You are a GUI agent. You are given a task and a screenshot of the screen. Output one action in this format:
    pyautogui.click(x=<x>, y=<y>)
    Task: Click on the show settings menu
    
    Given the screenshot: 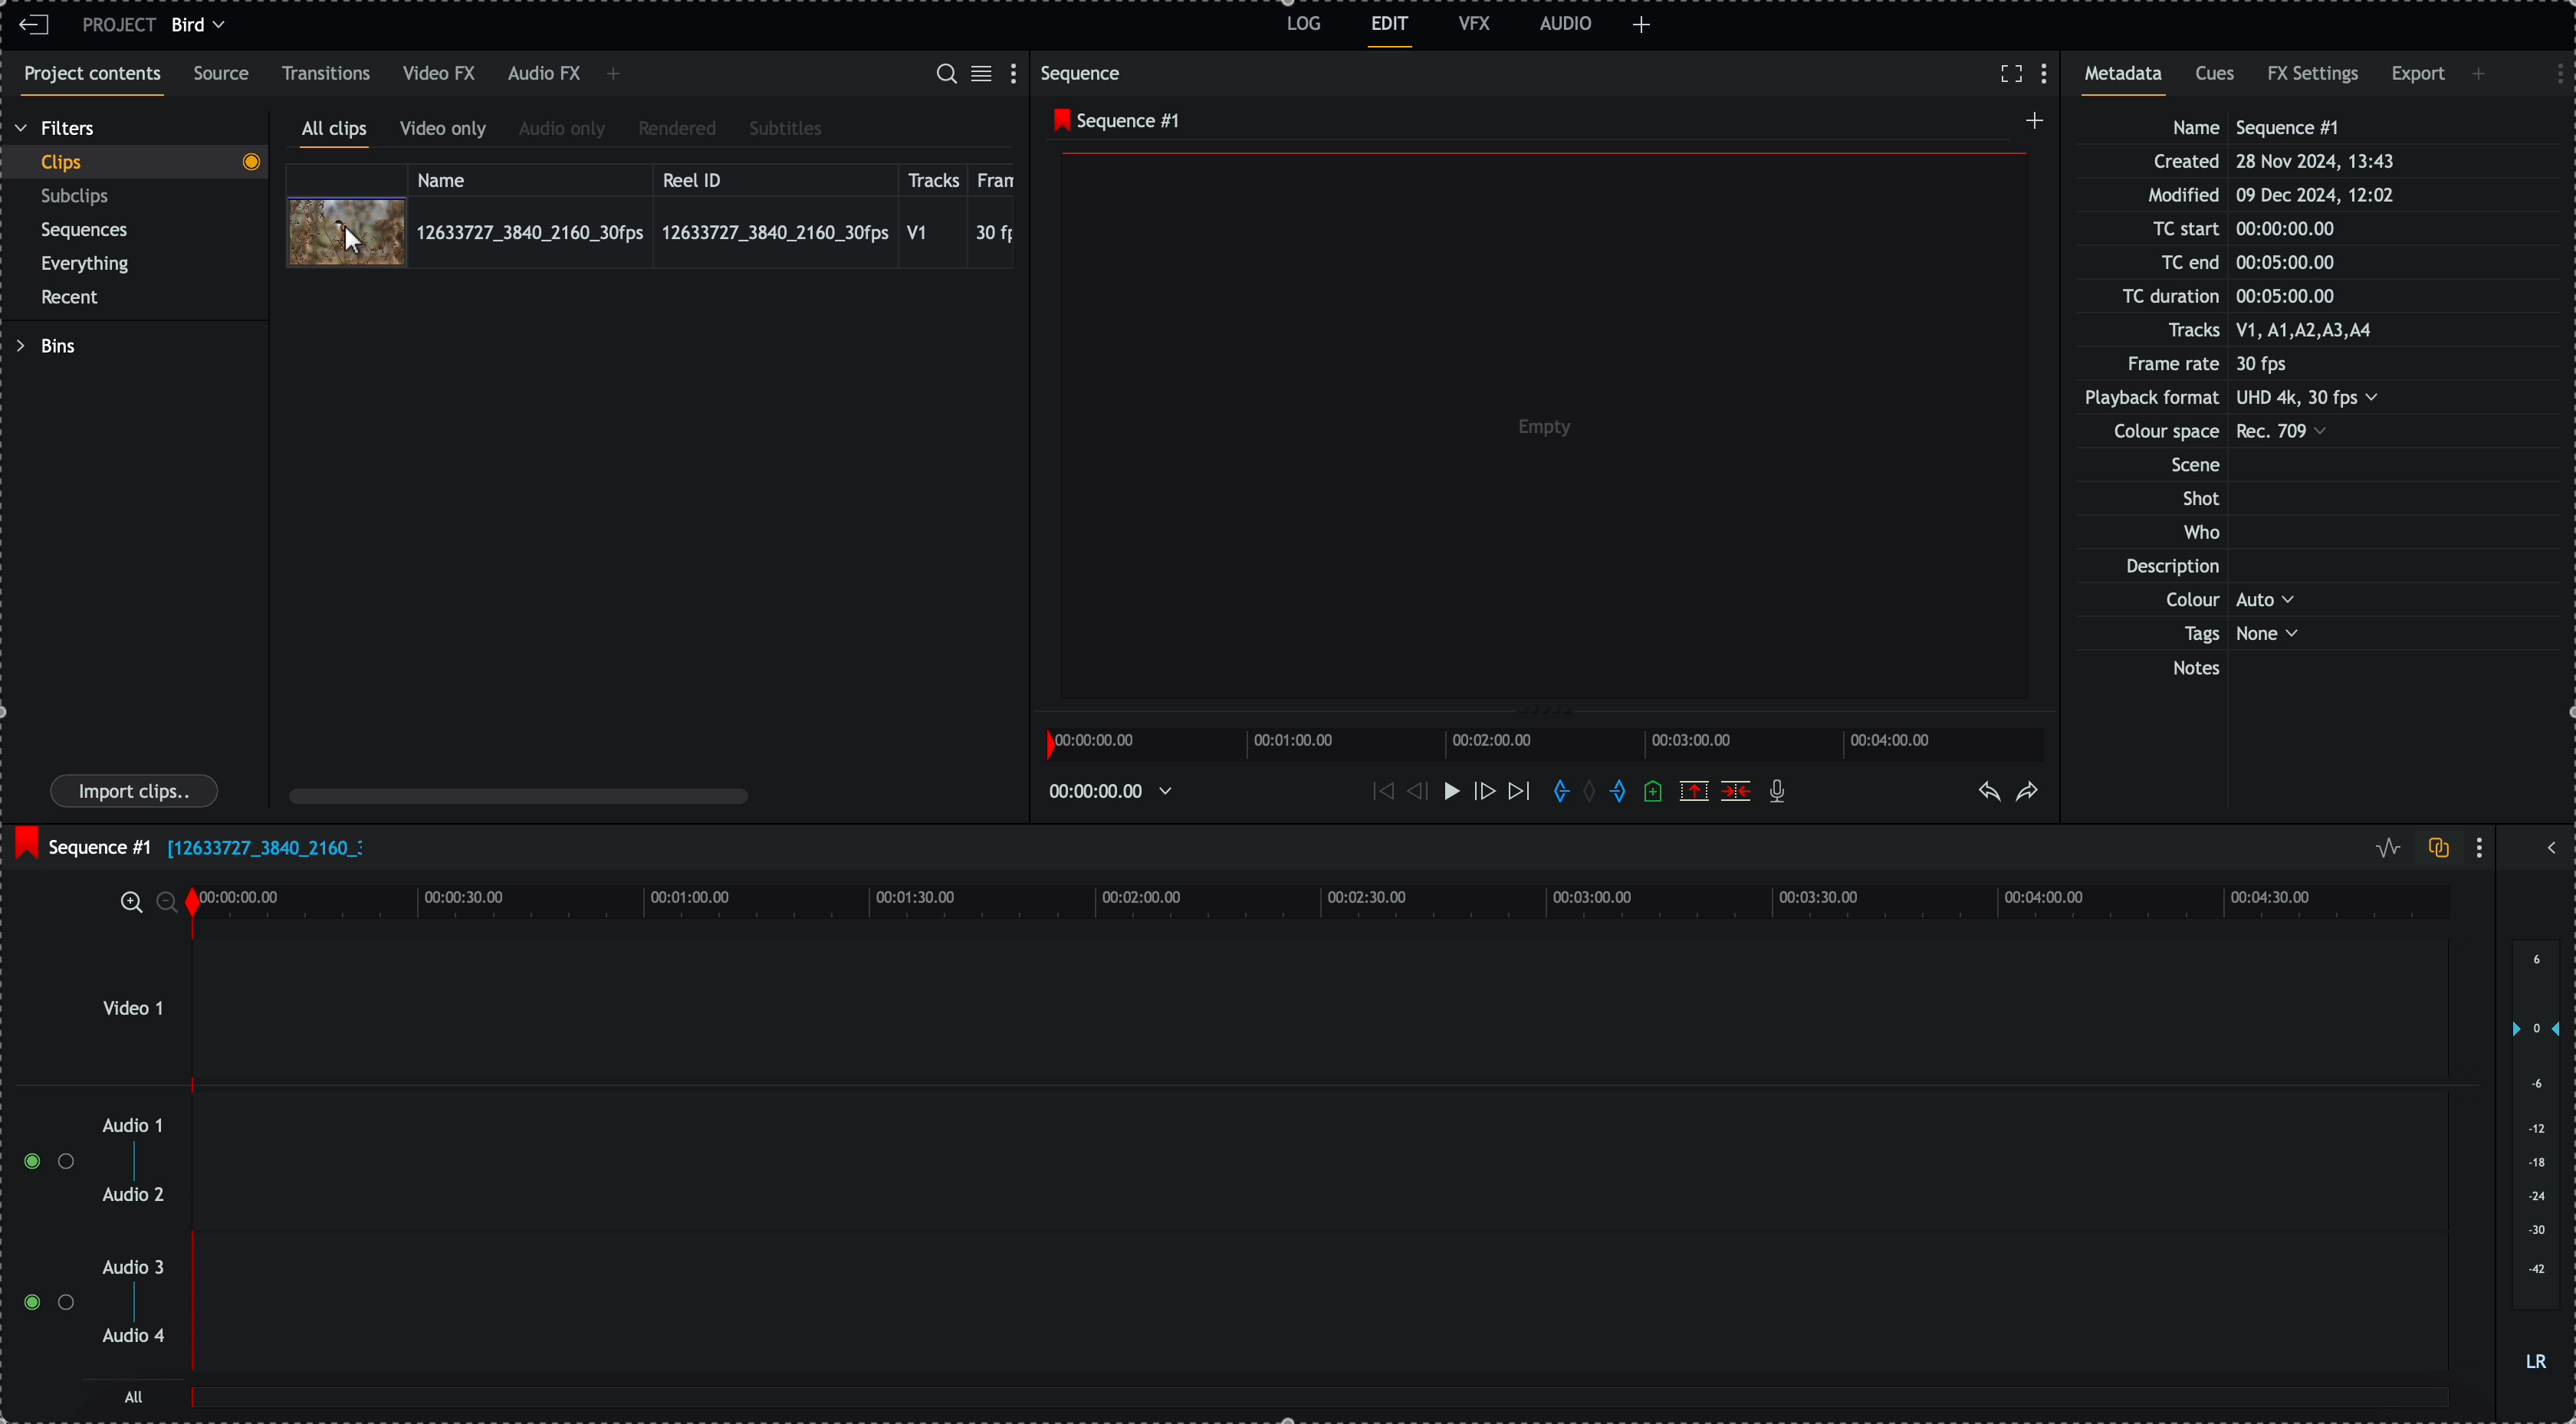 What is the action you would take?
    pyautogui.click(x=2049, y=75)
    